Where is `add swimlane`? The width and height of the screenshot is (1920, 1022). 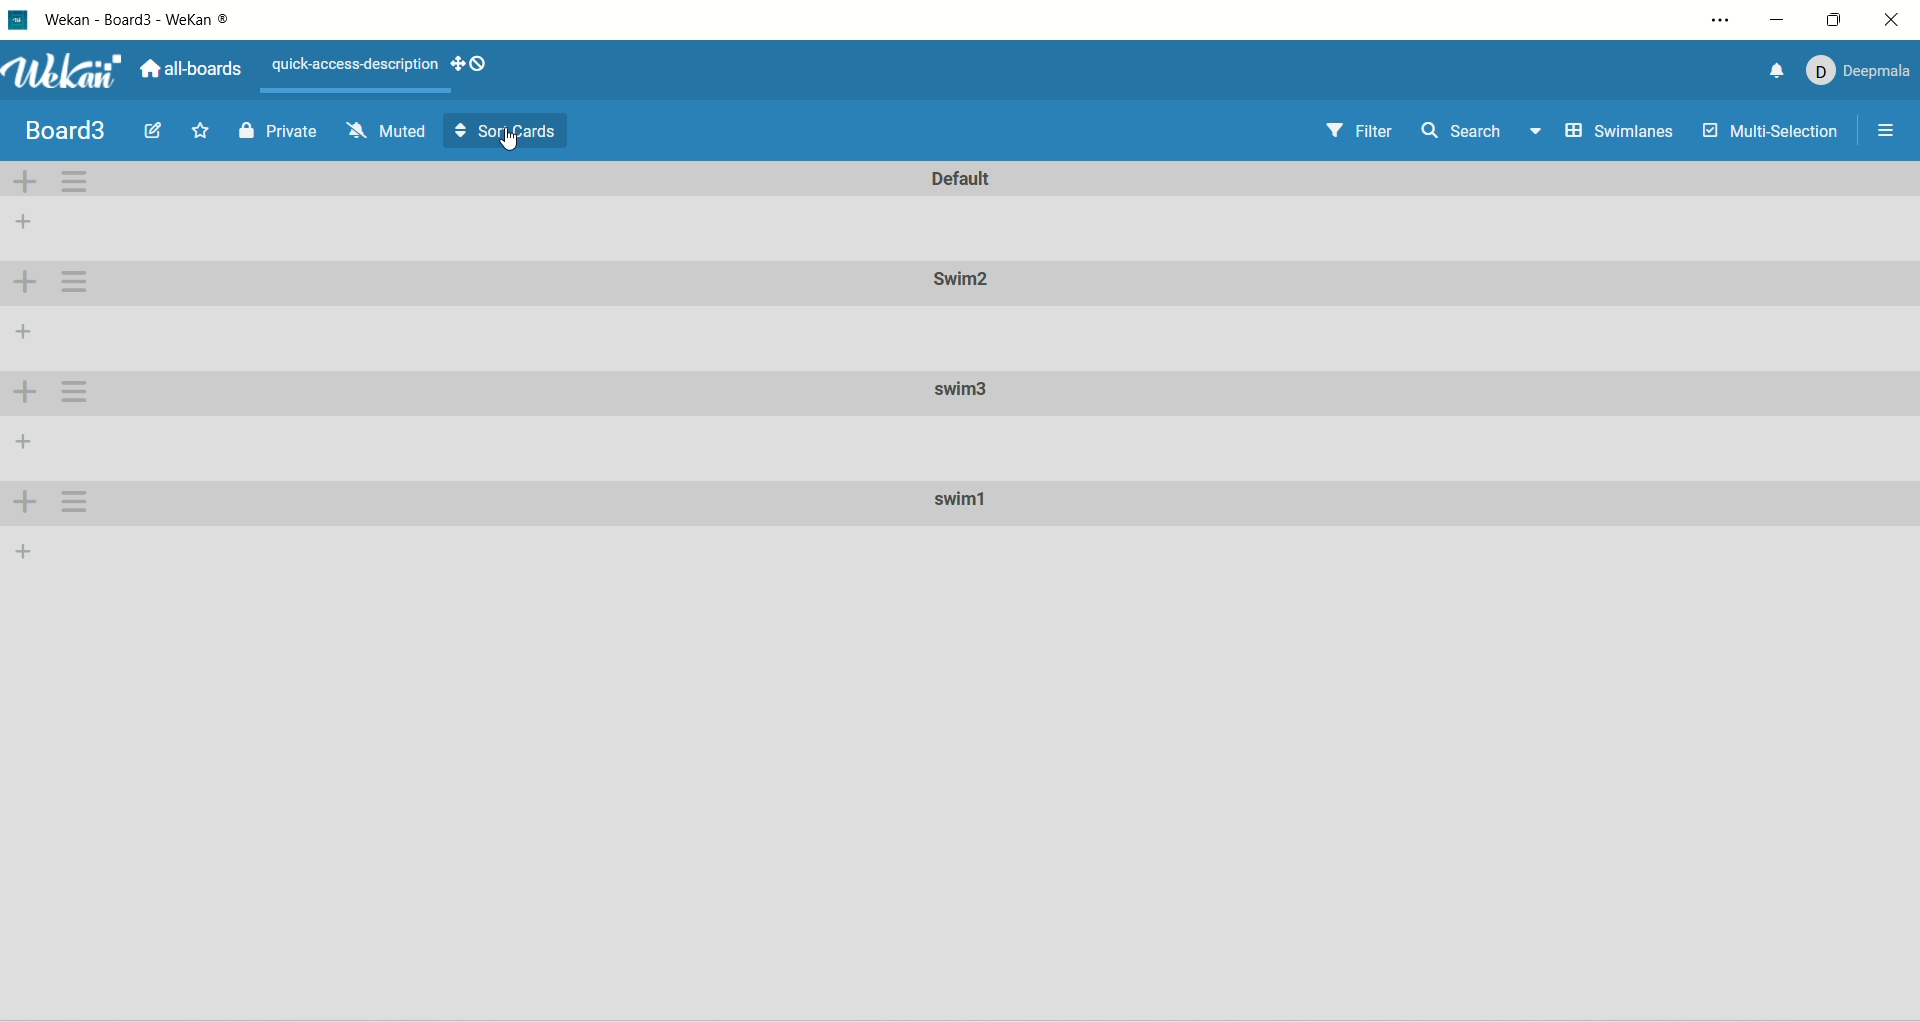 add swimlane is located at coordinates (26, 281).